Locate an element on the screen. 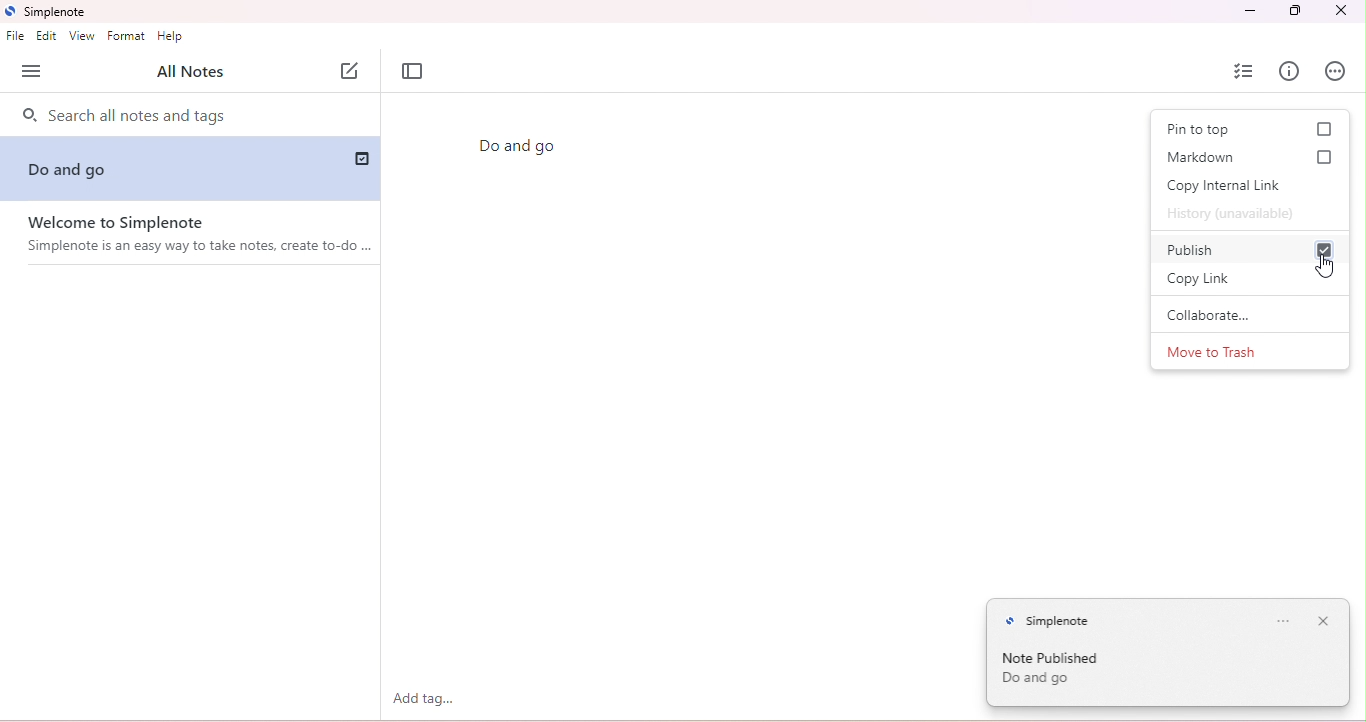  collaborate is located at coordinates (1243, 315).